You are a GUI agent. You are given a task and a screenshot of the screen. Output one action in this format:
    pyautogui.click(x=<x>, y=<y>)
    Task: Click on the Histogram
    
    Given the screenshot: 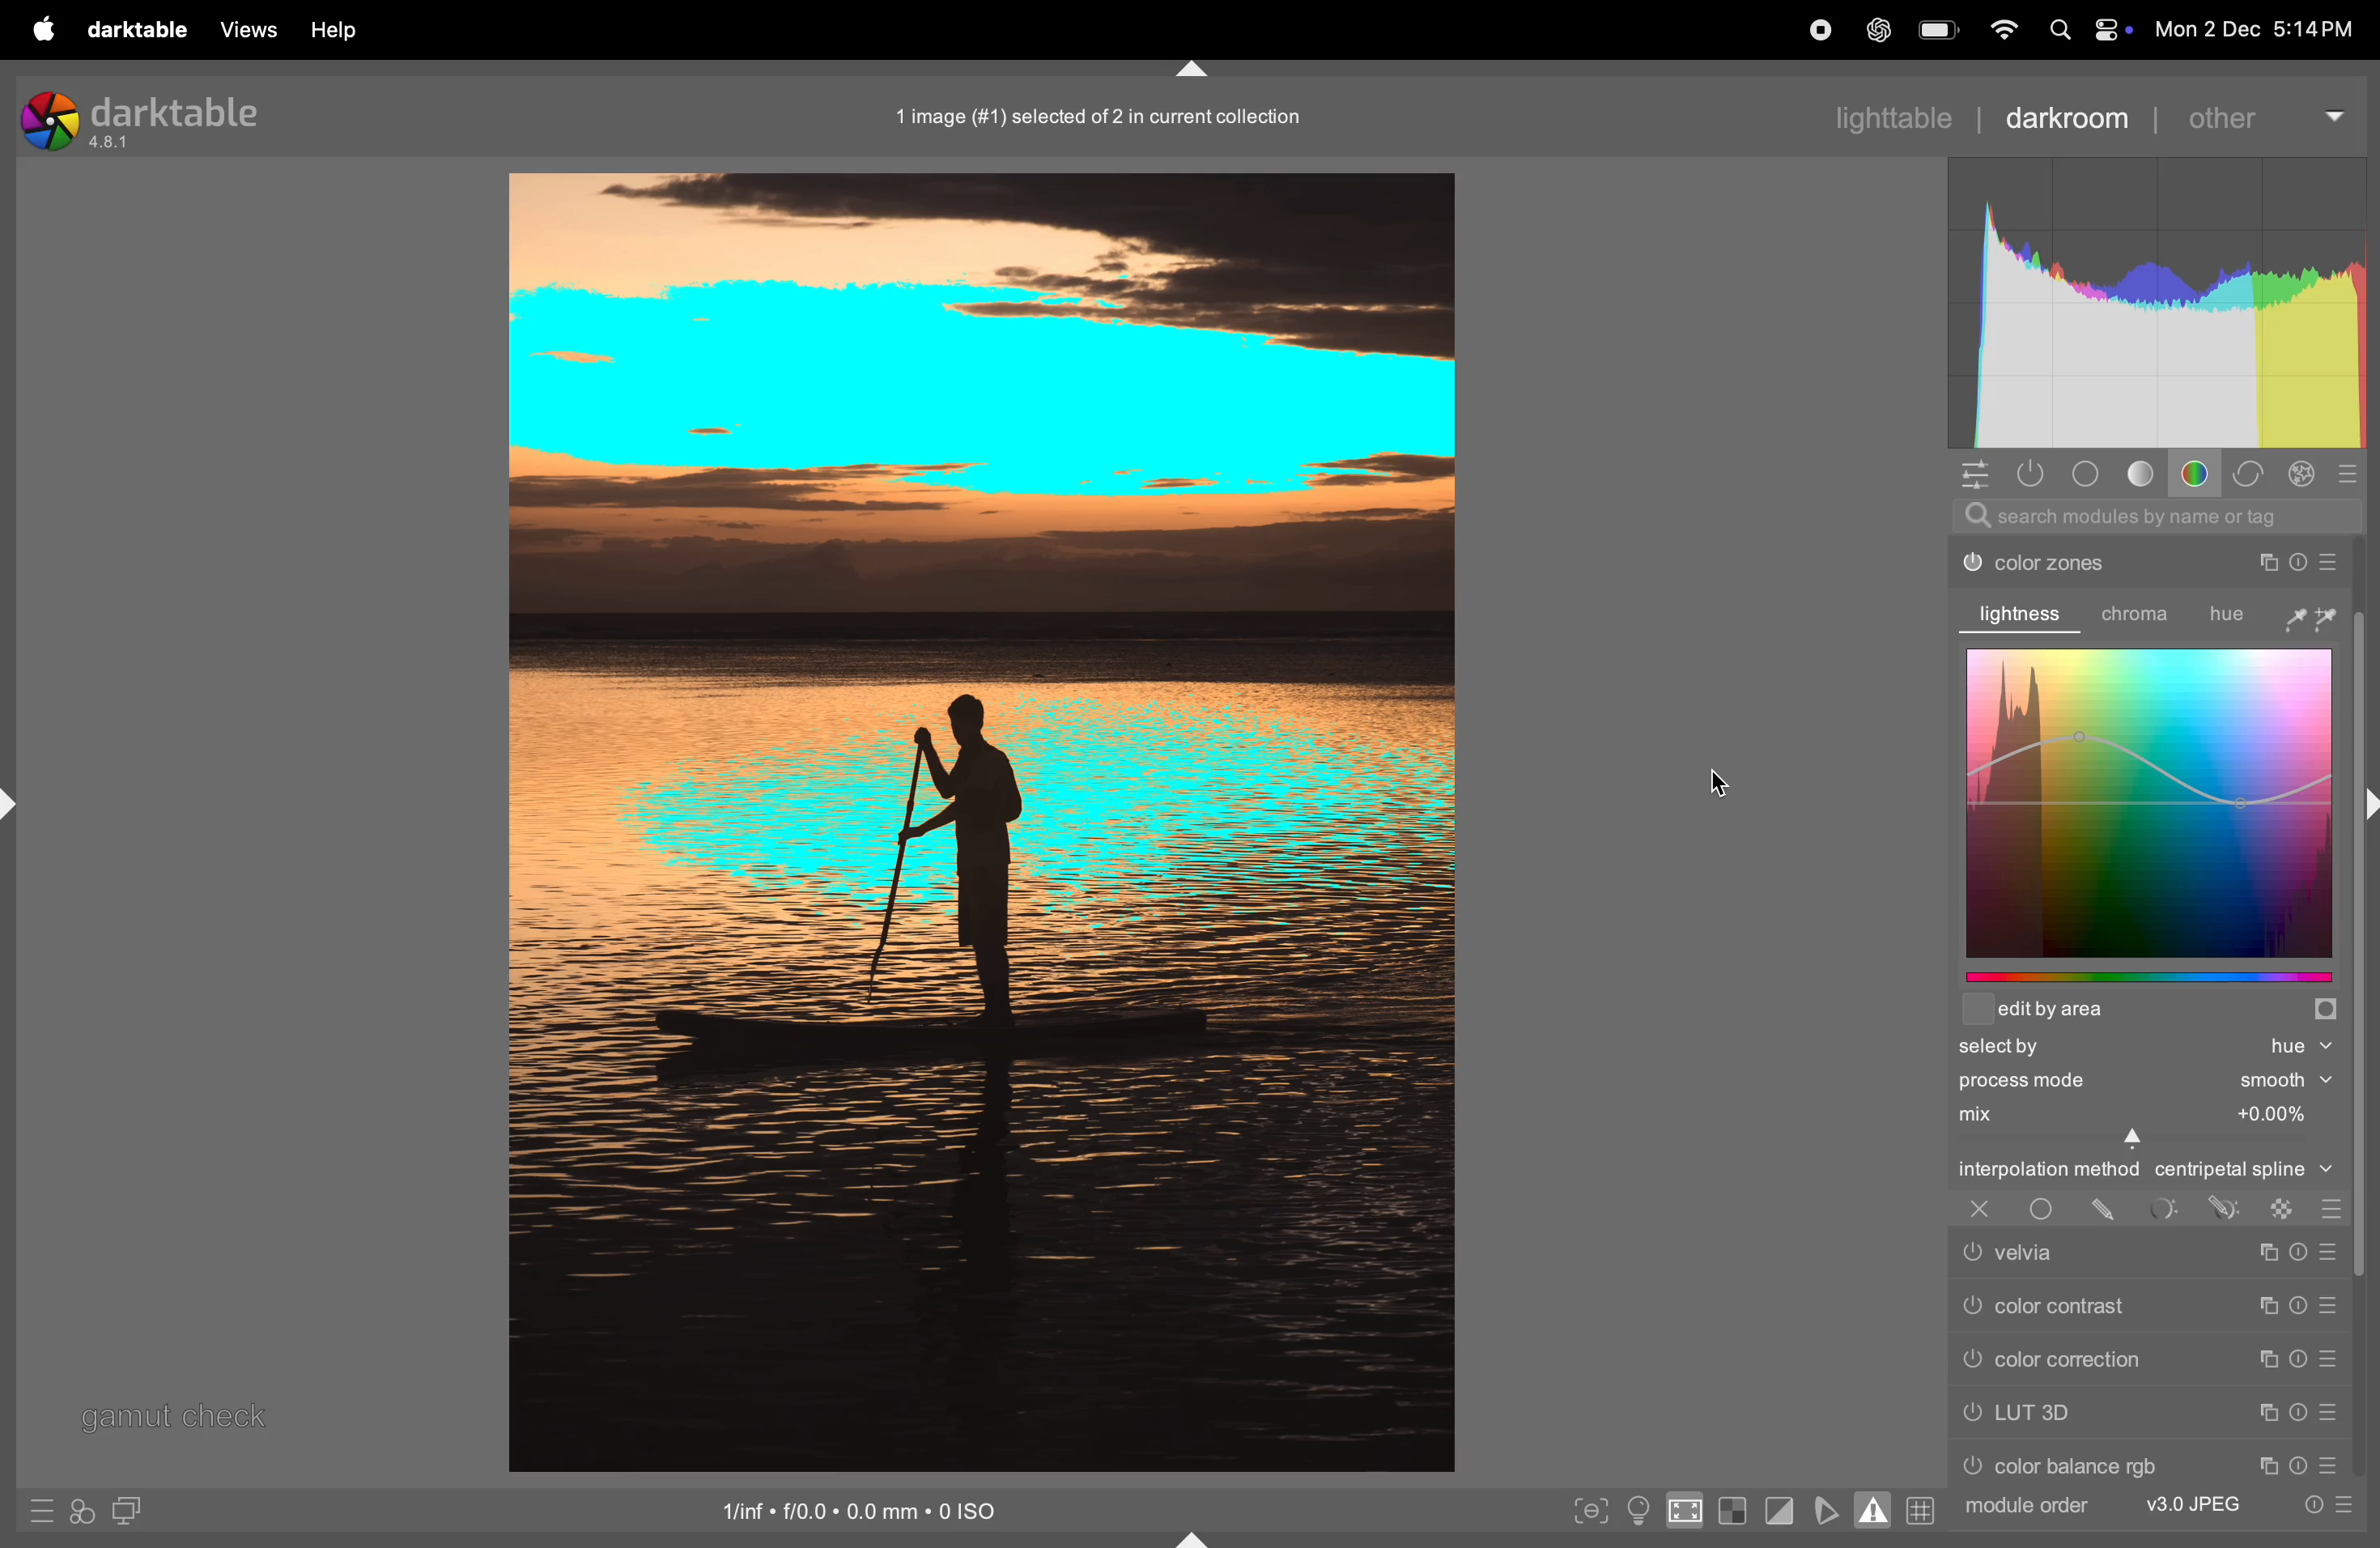 What is the action you would take?
    pyautogui.click(x=2163, y=301)
    